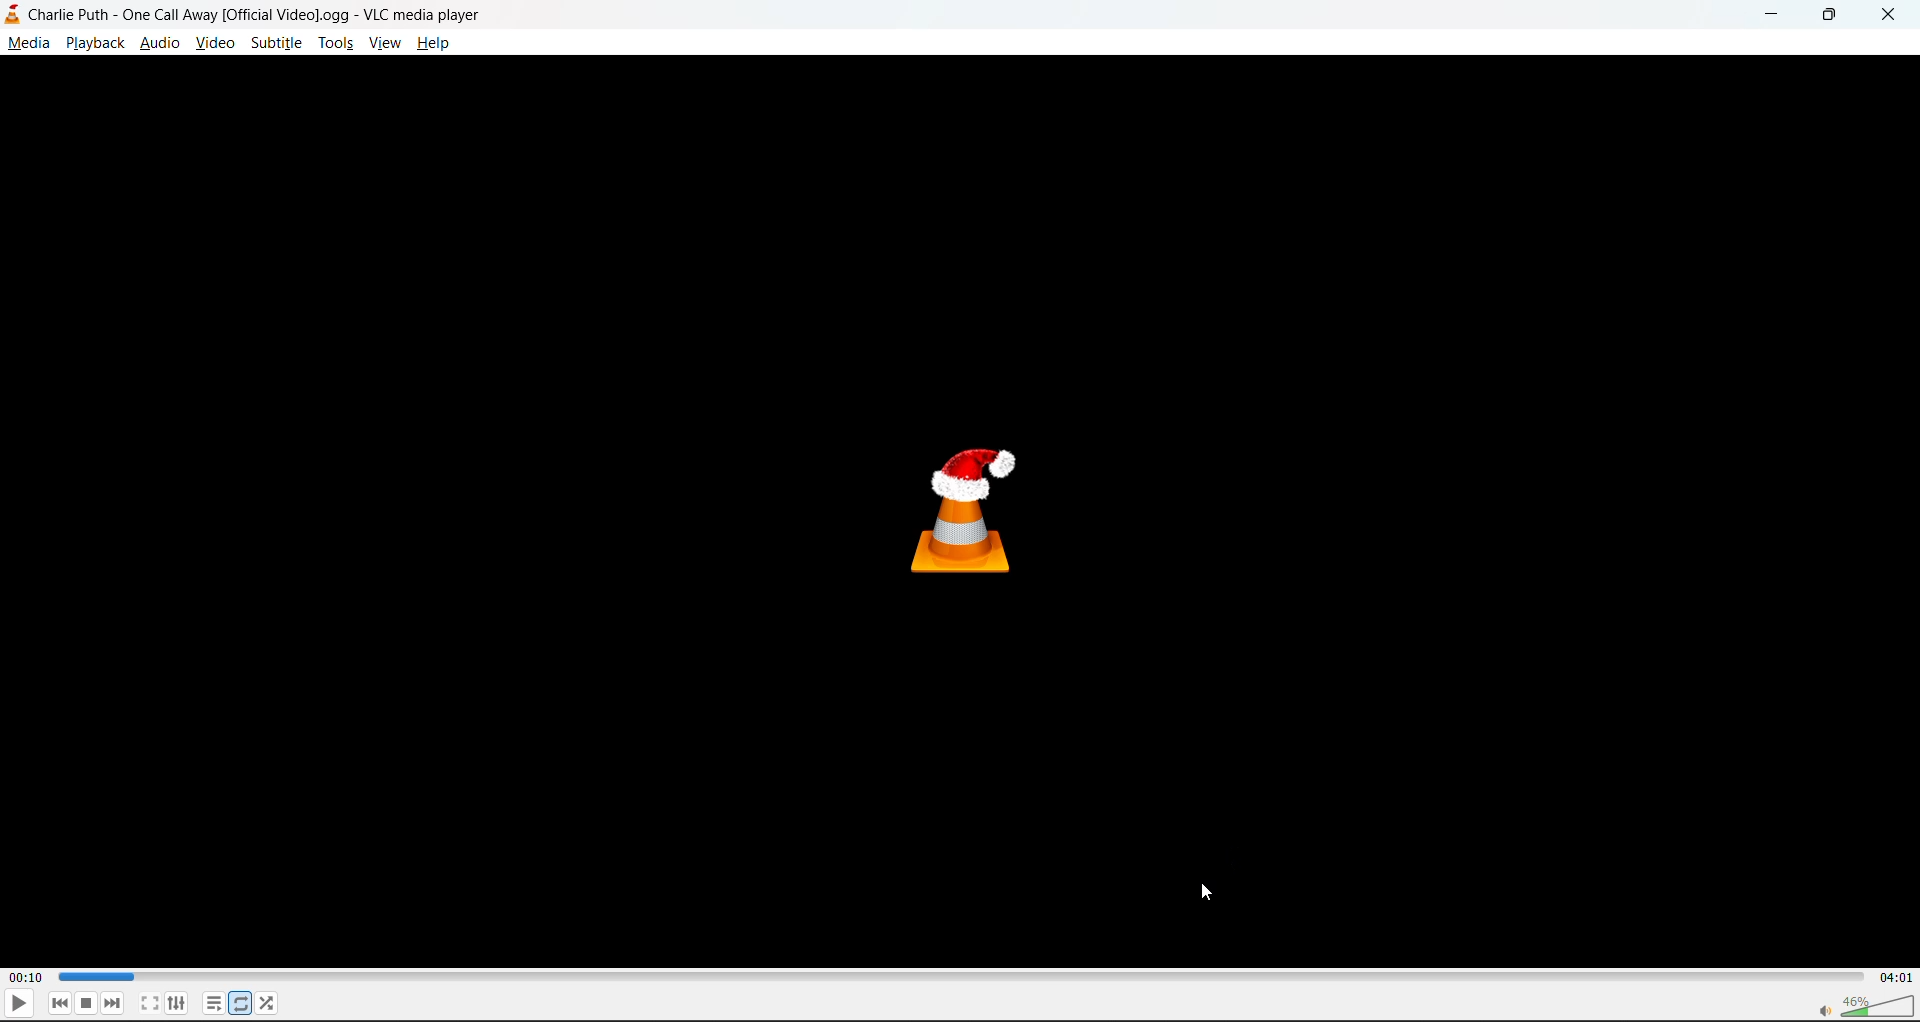  Describe the element at coordinates (89, 1004) in the screenshot. I see `stop` at that location.